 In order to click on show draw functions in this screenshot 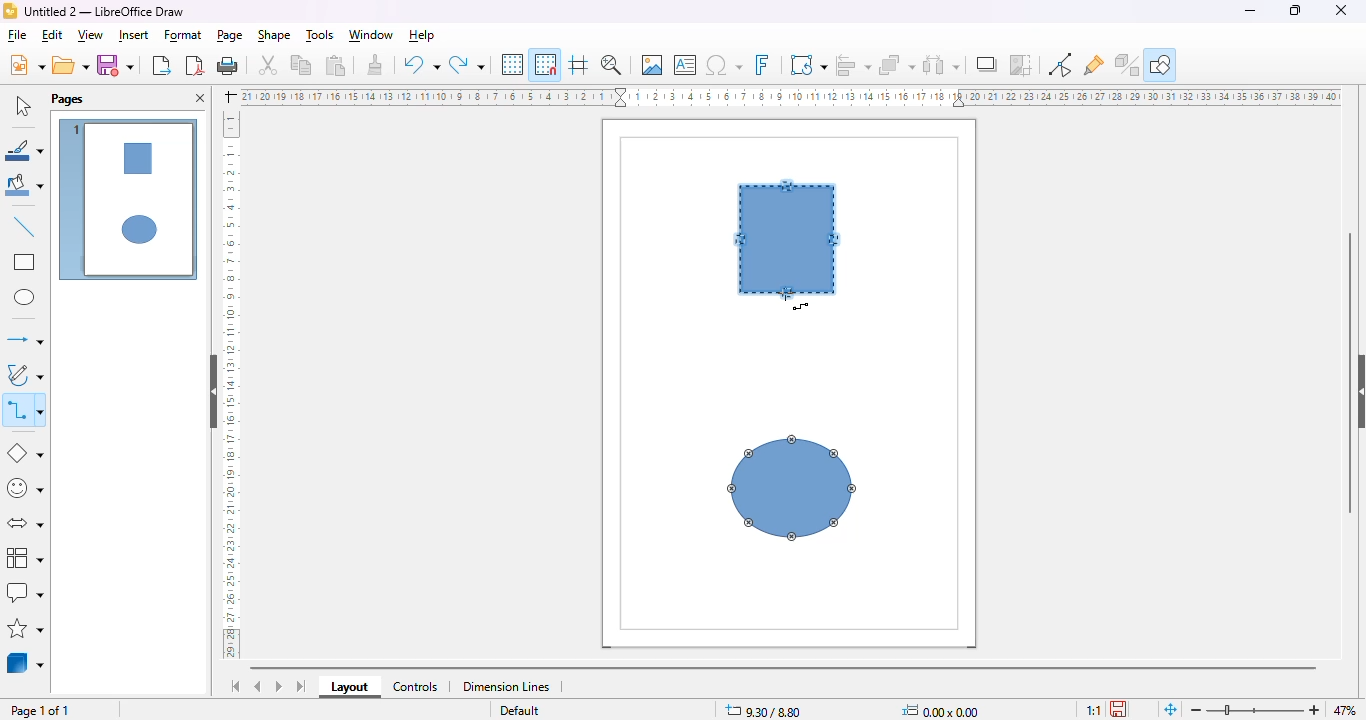, I will do `click(1163, 63)`.